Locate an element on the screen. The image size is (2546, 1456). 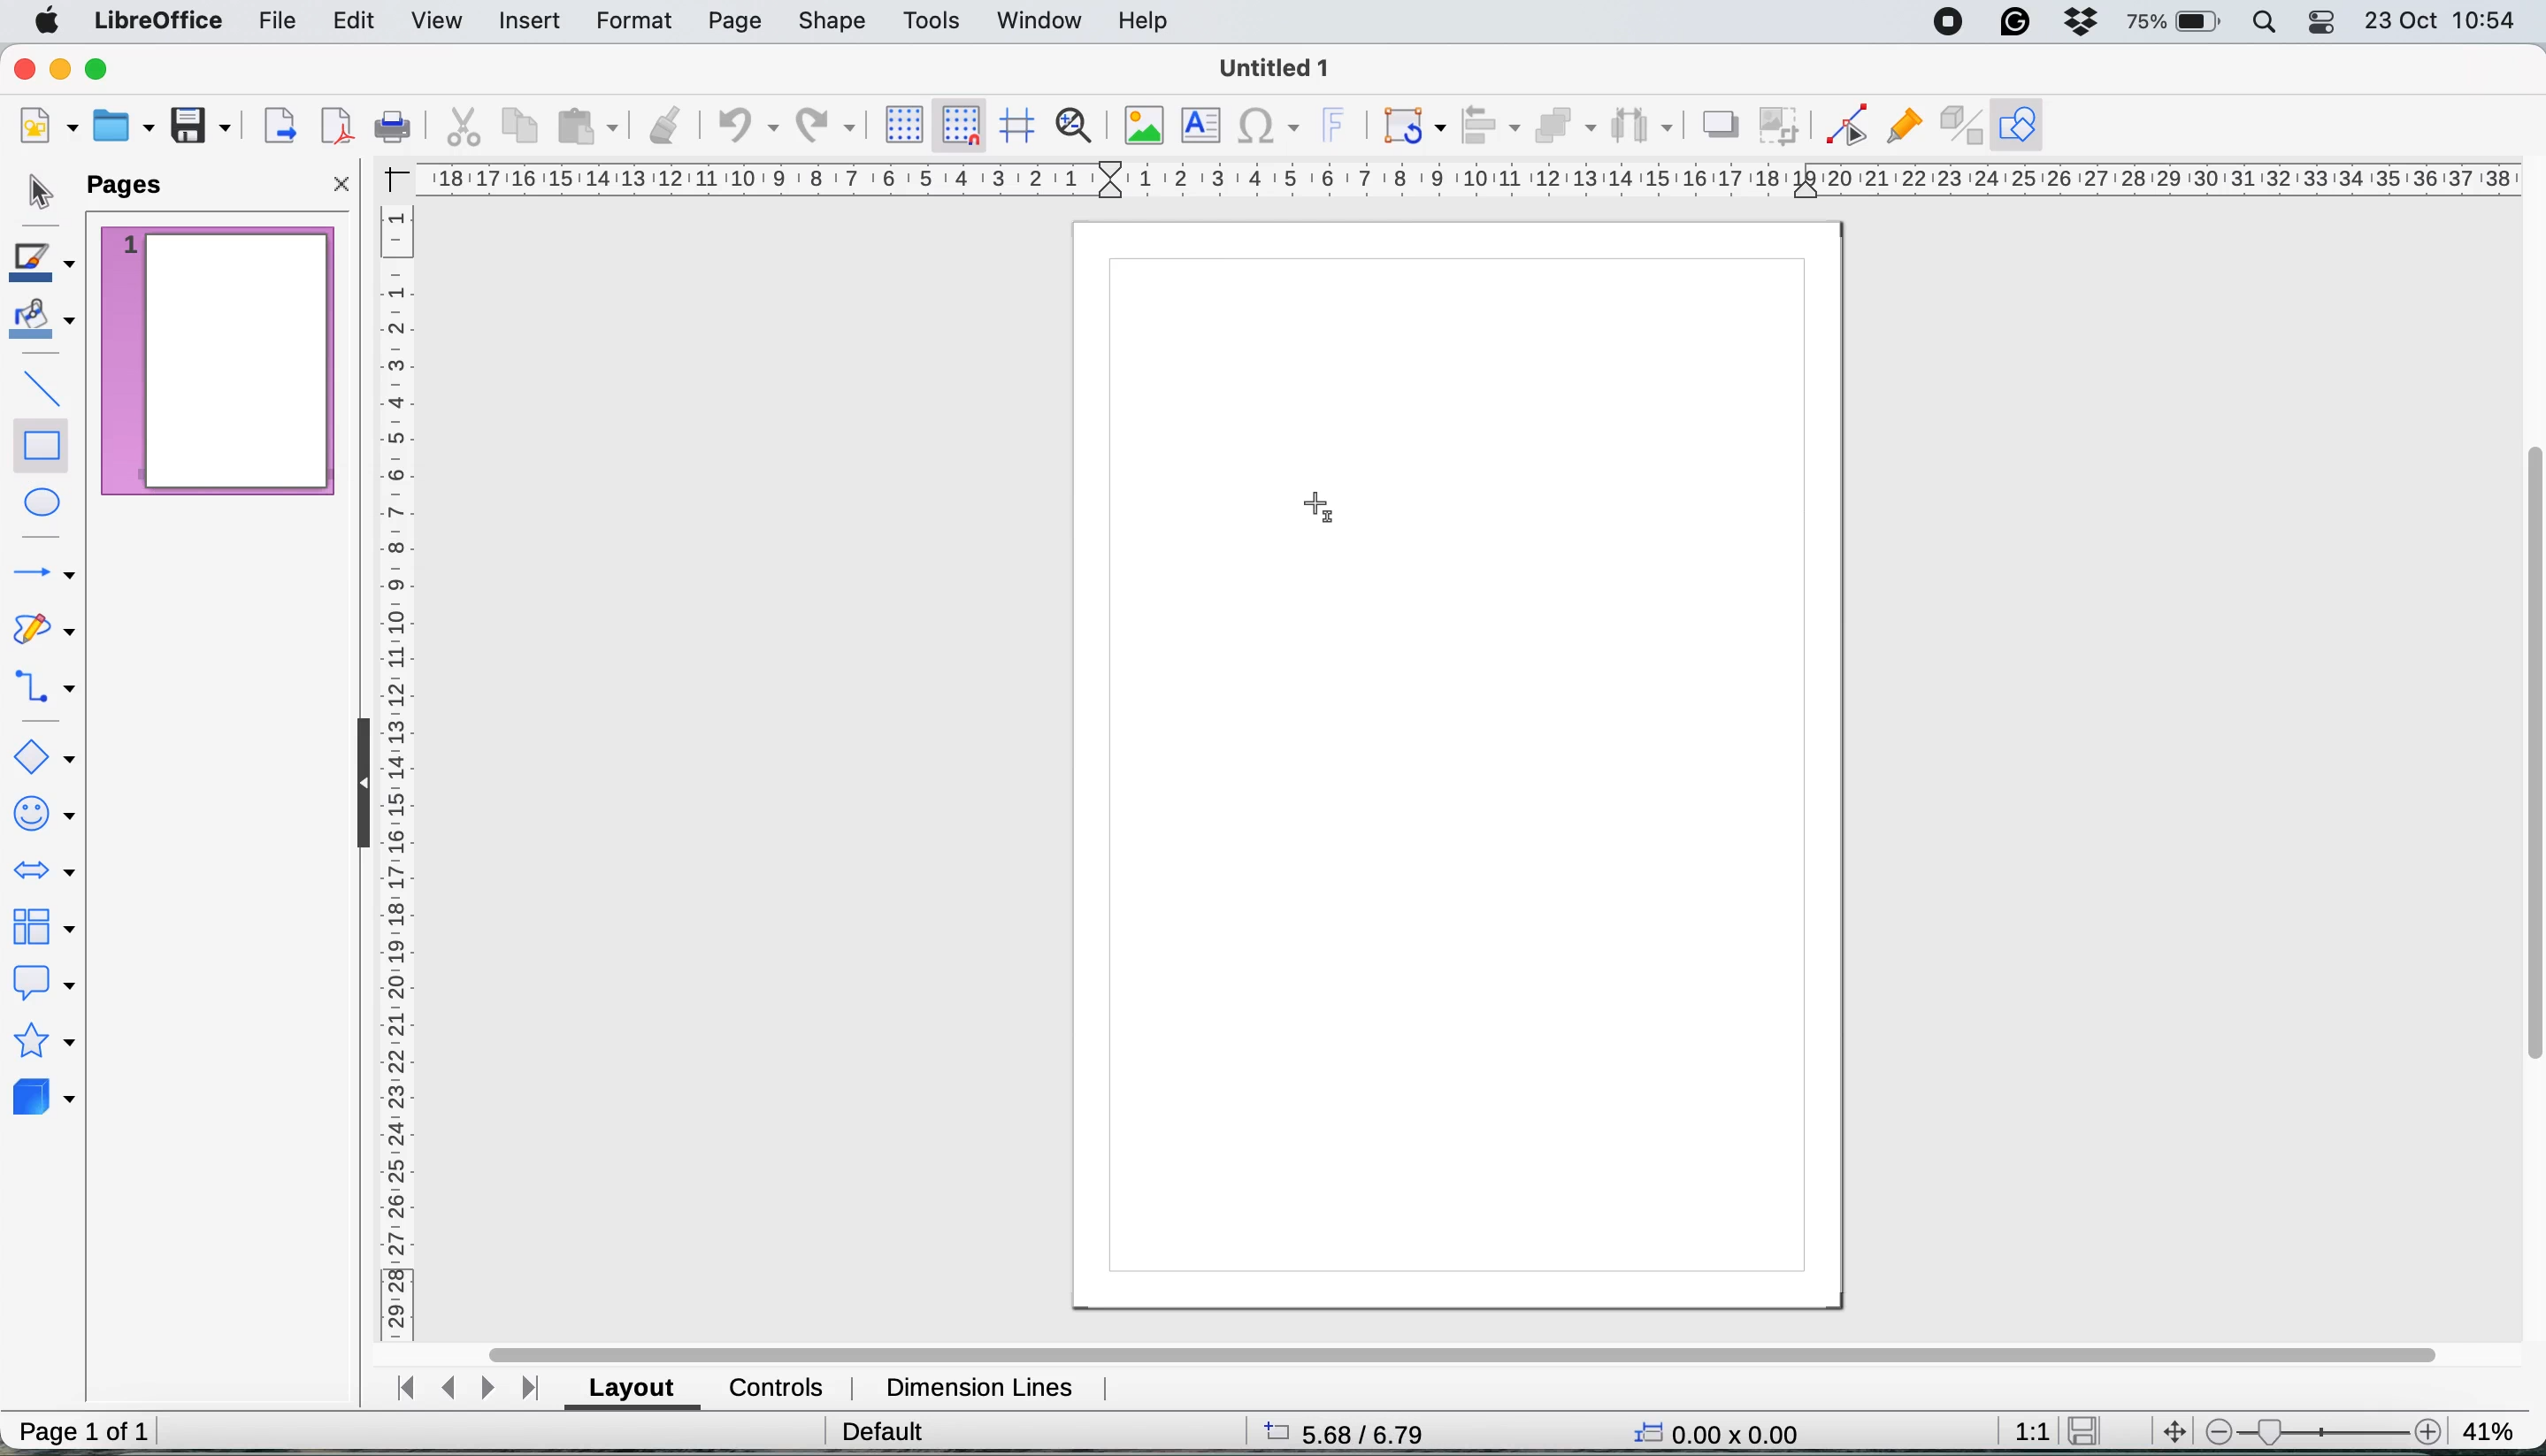
flowchart is located at coordinates (44, 927).